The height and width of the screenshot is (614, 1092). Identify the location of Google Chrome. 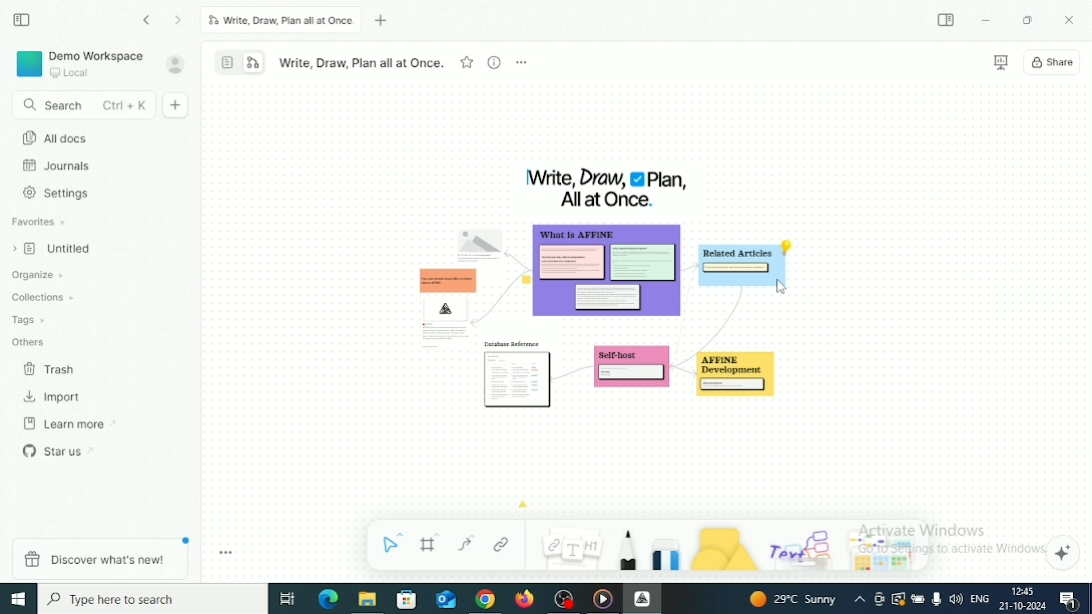
(485, 600).